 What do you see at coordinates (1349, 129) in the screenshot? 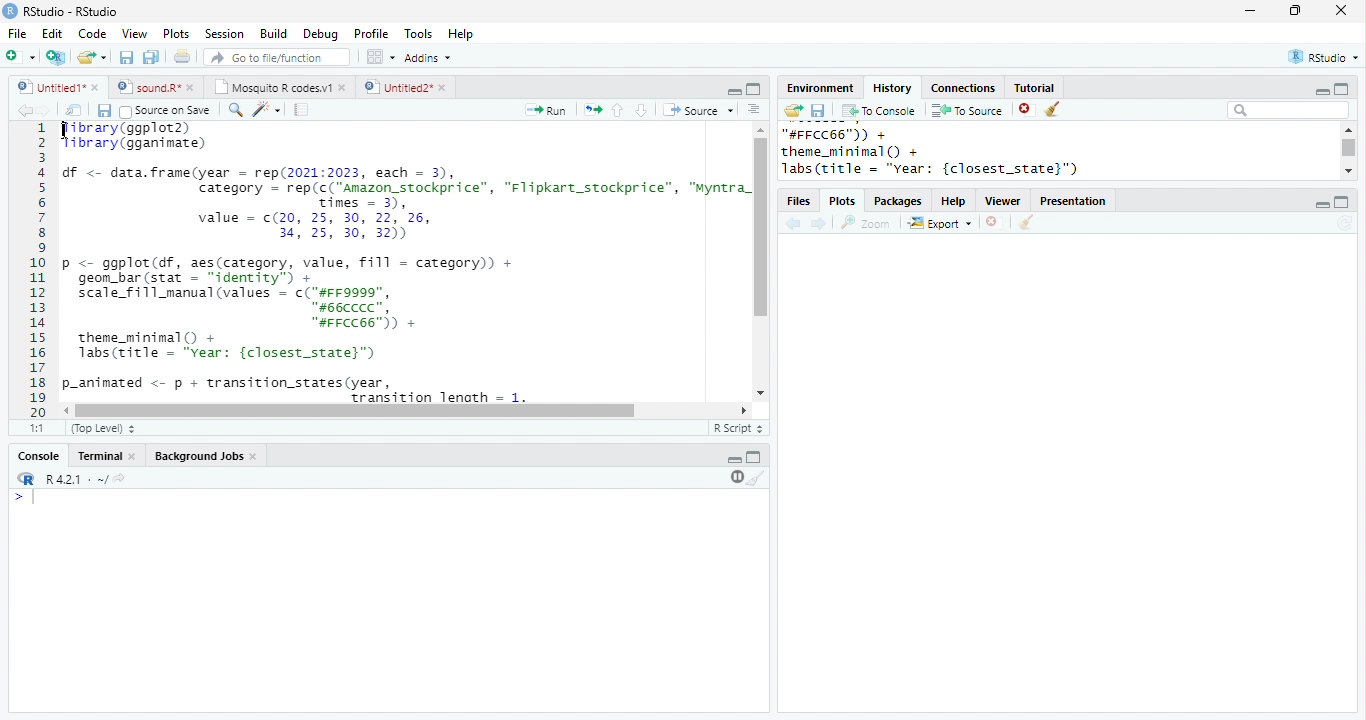
I see `scroll up` at bounding box center [1349, 129].